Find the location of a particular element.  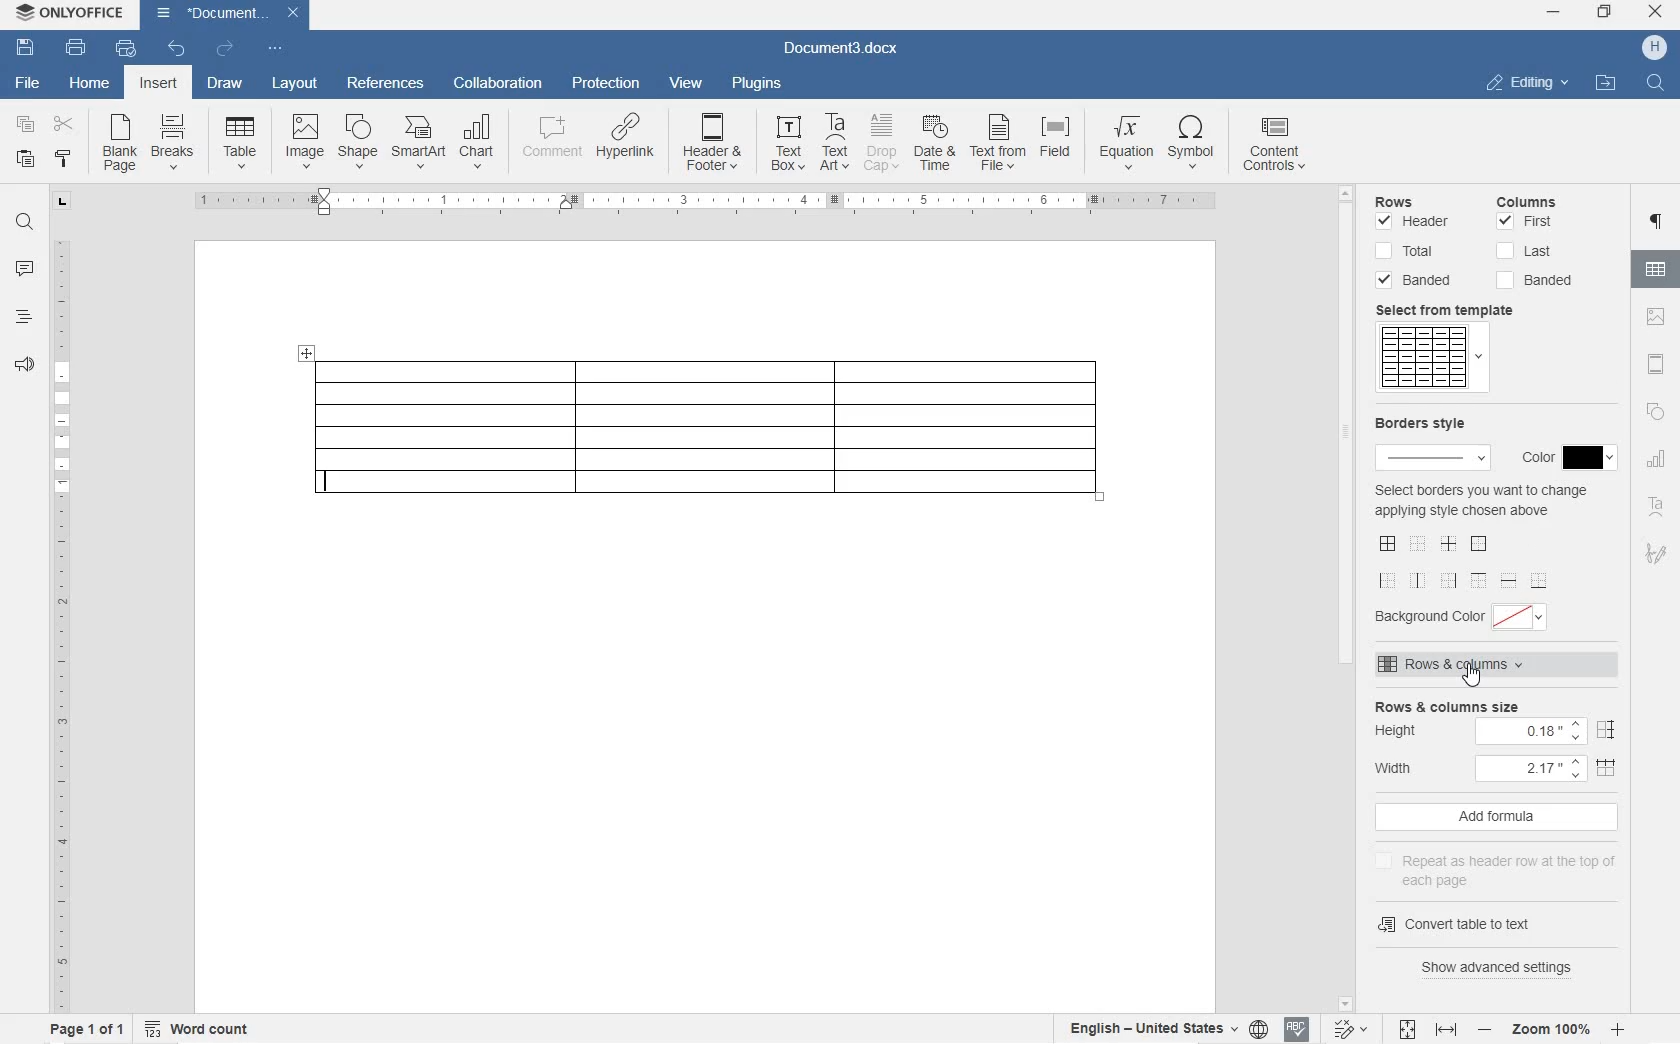

QUICK PRINT is located at coordinates (125, 50).